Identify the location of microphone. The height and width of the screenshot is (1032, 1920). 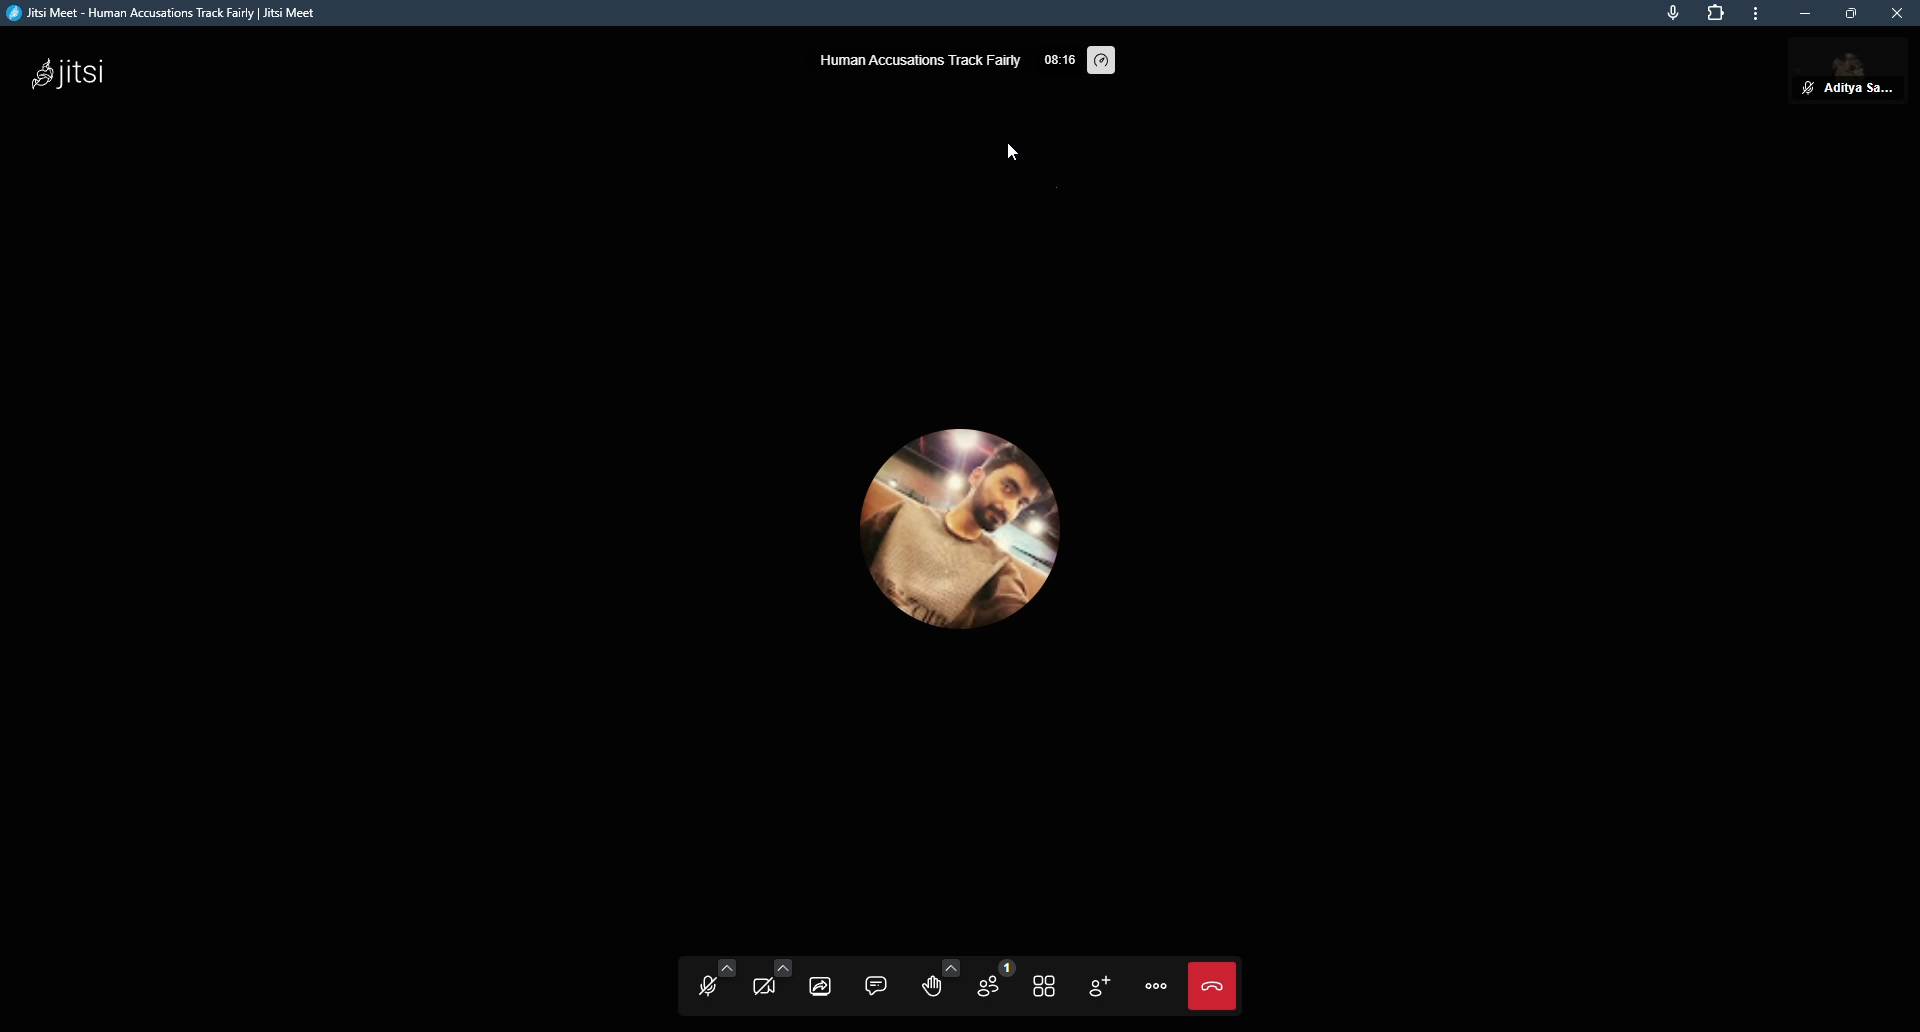
(716, 978).